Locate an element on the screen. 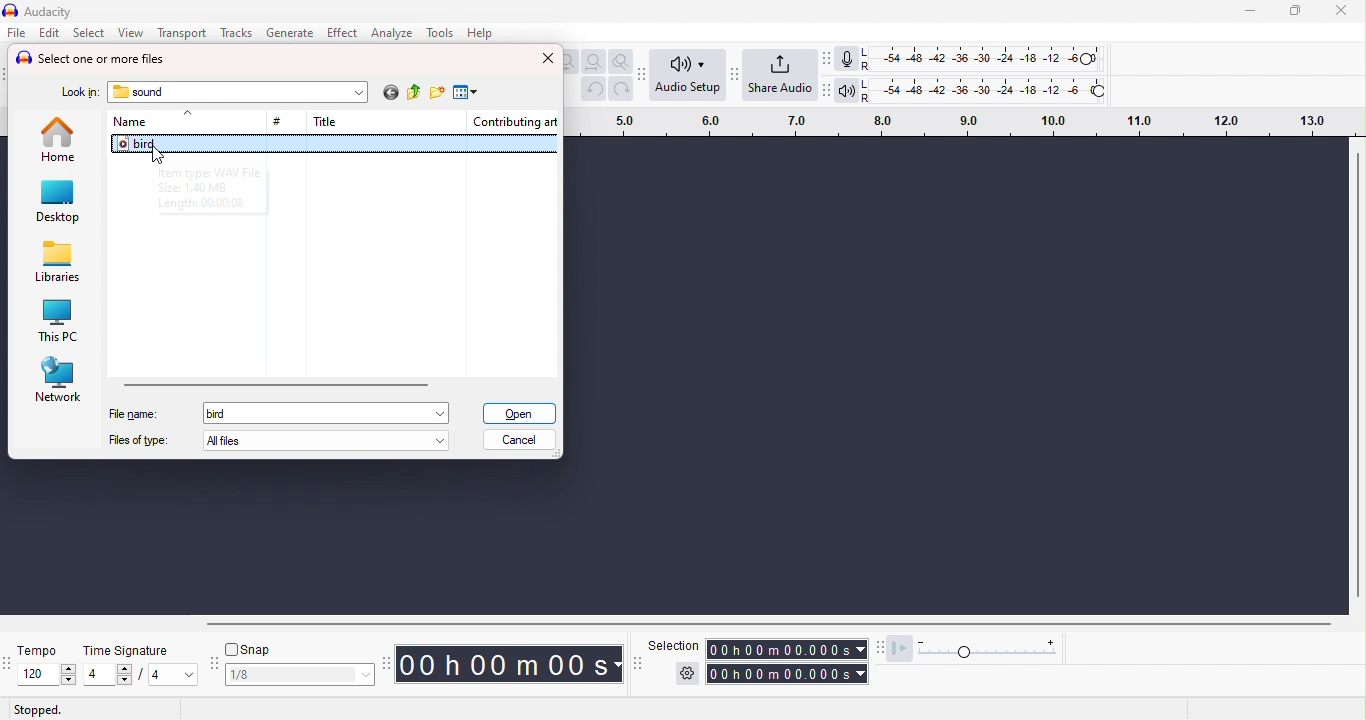 The image size is (1366, 720). selection time is located at coordinates (788, 649).